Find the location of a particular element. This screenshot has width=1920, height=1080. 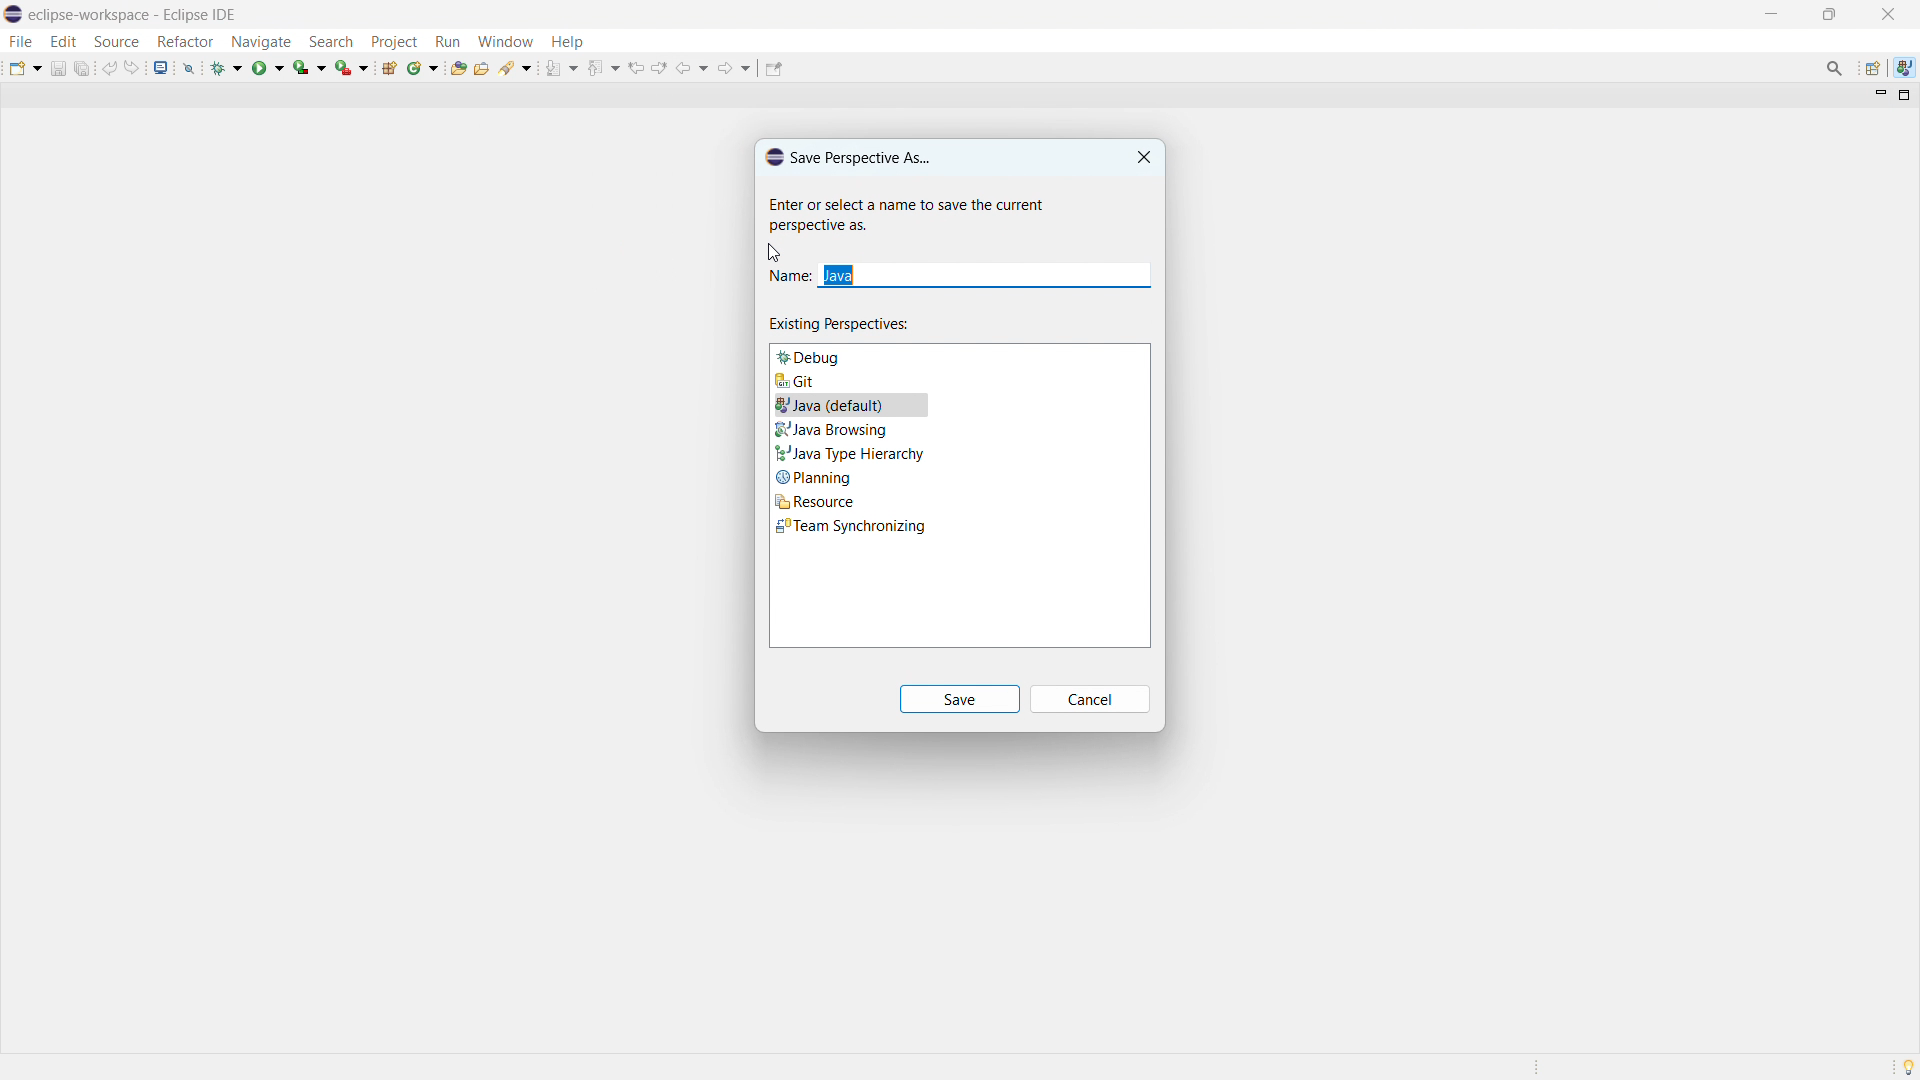

run is located at coordinates (268, 67).